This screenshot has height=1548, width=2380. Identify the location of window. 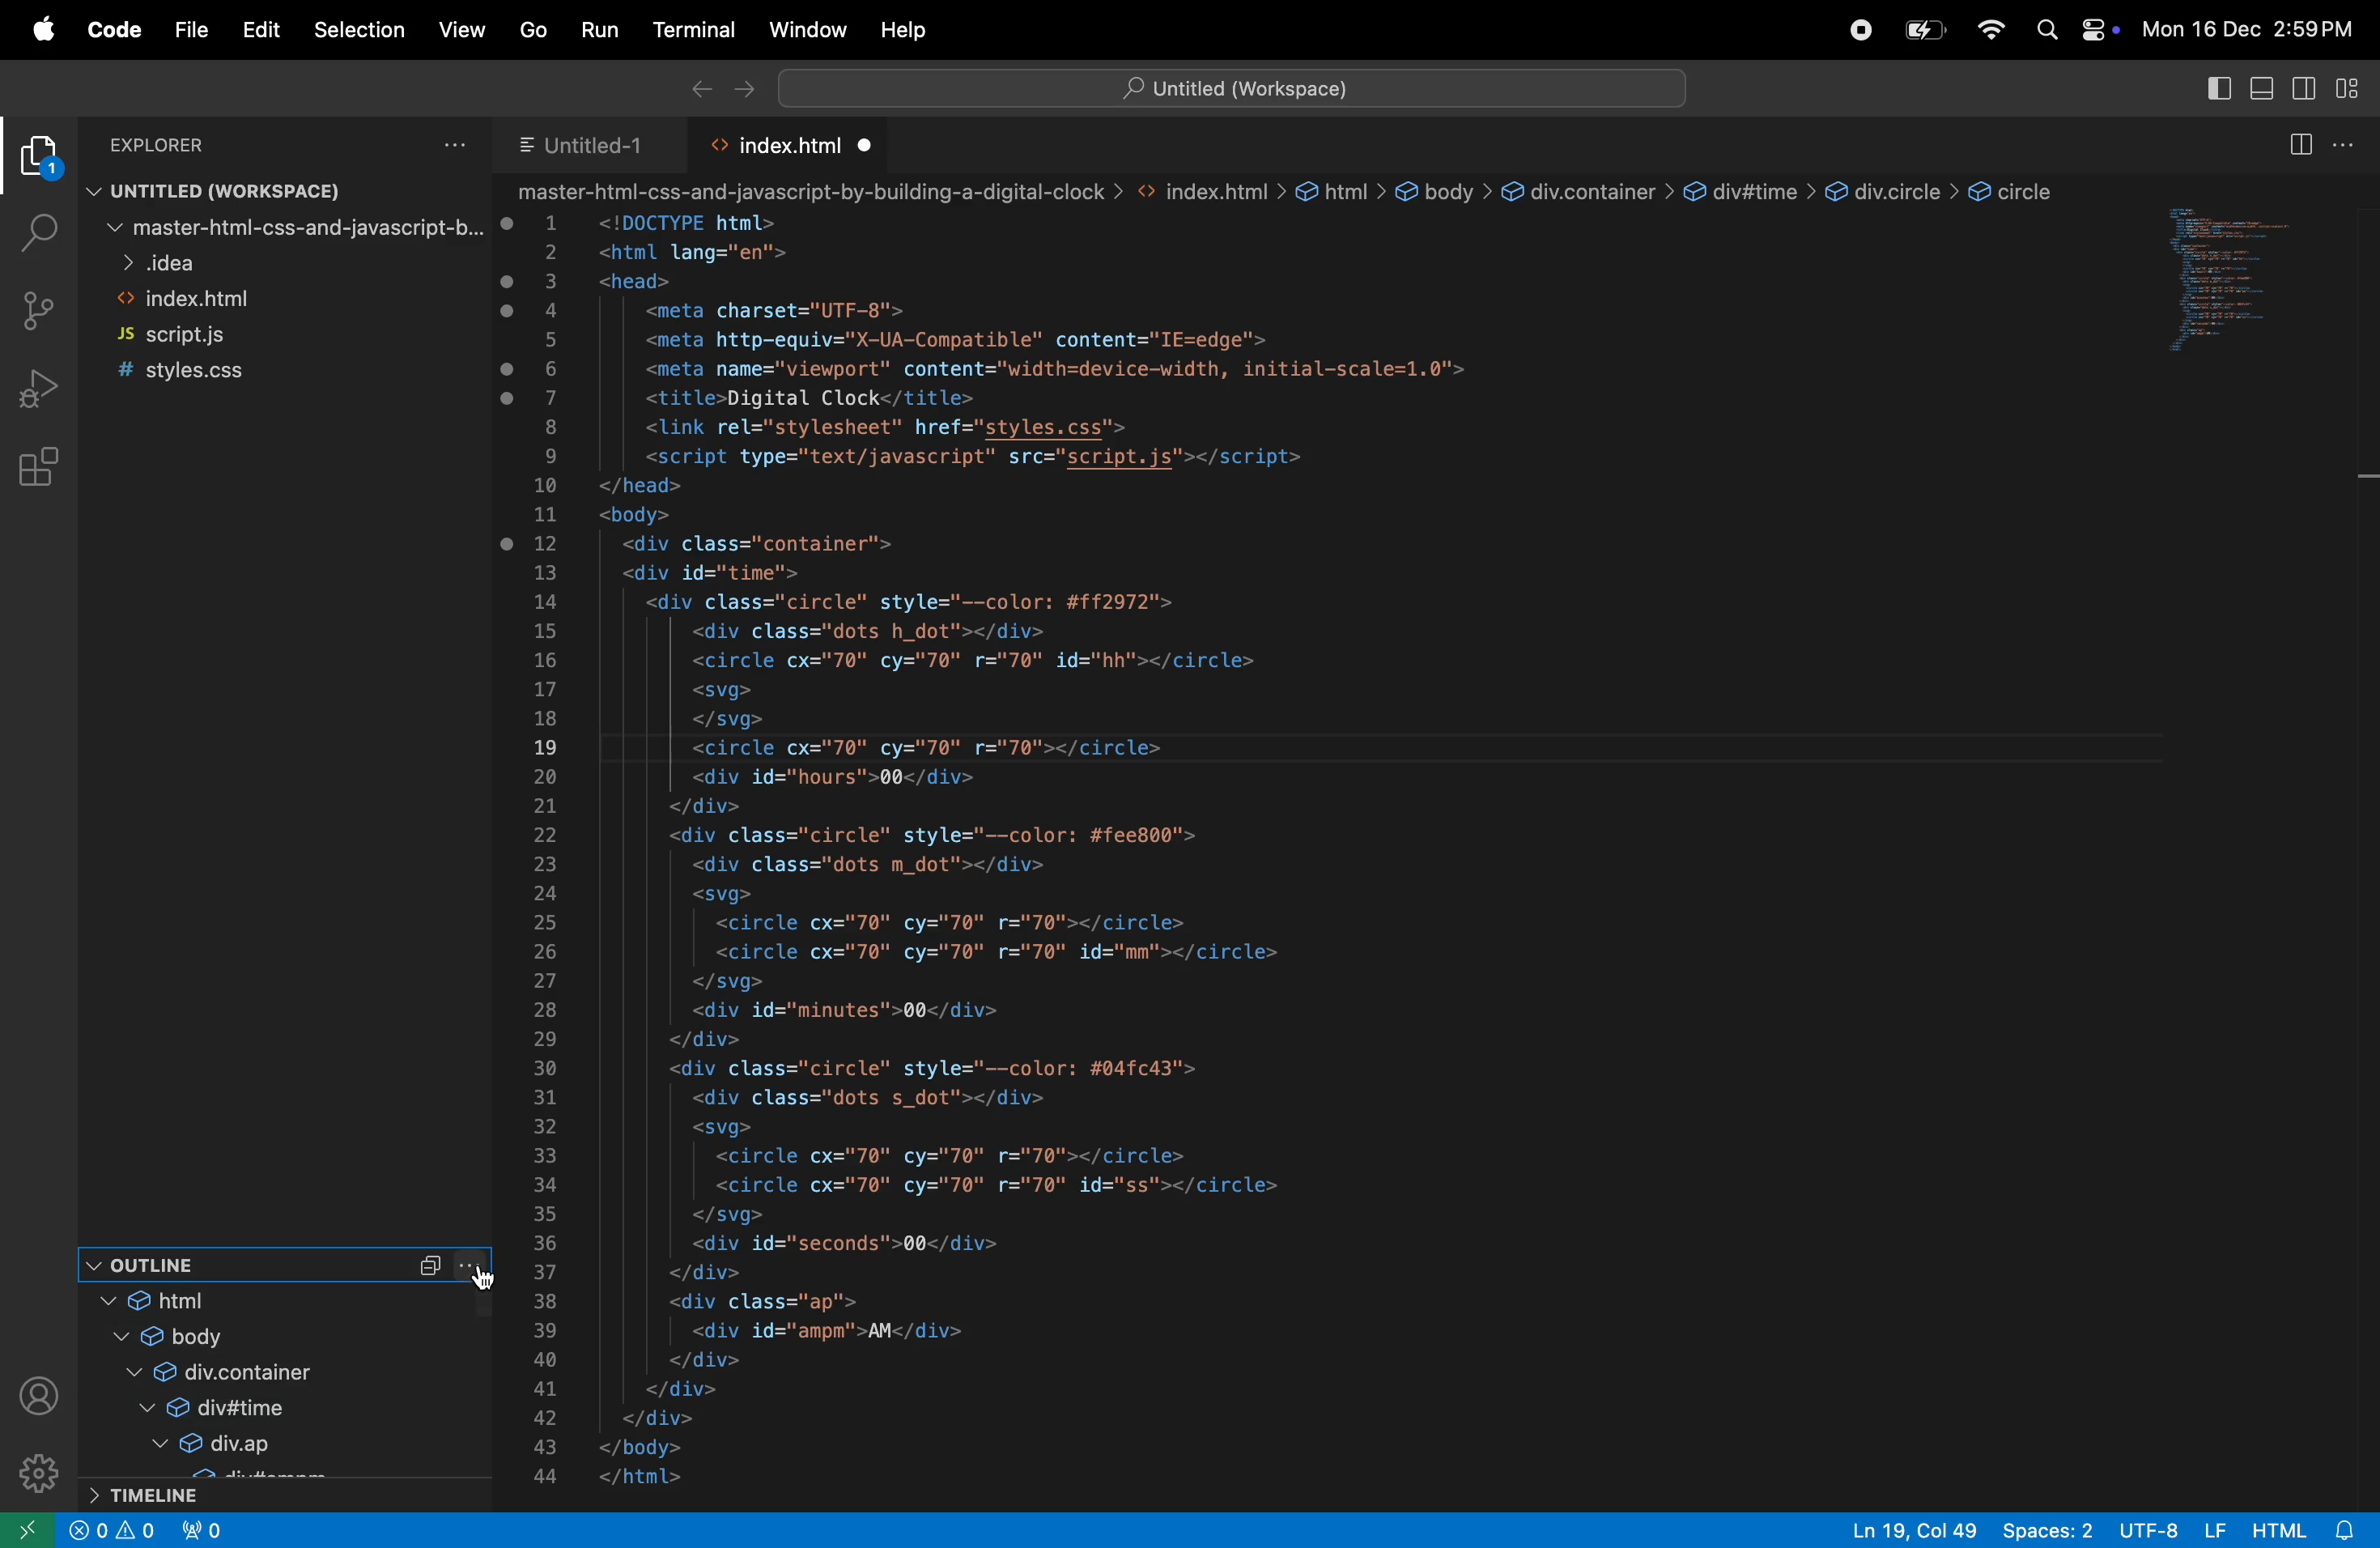
(801, 29).